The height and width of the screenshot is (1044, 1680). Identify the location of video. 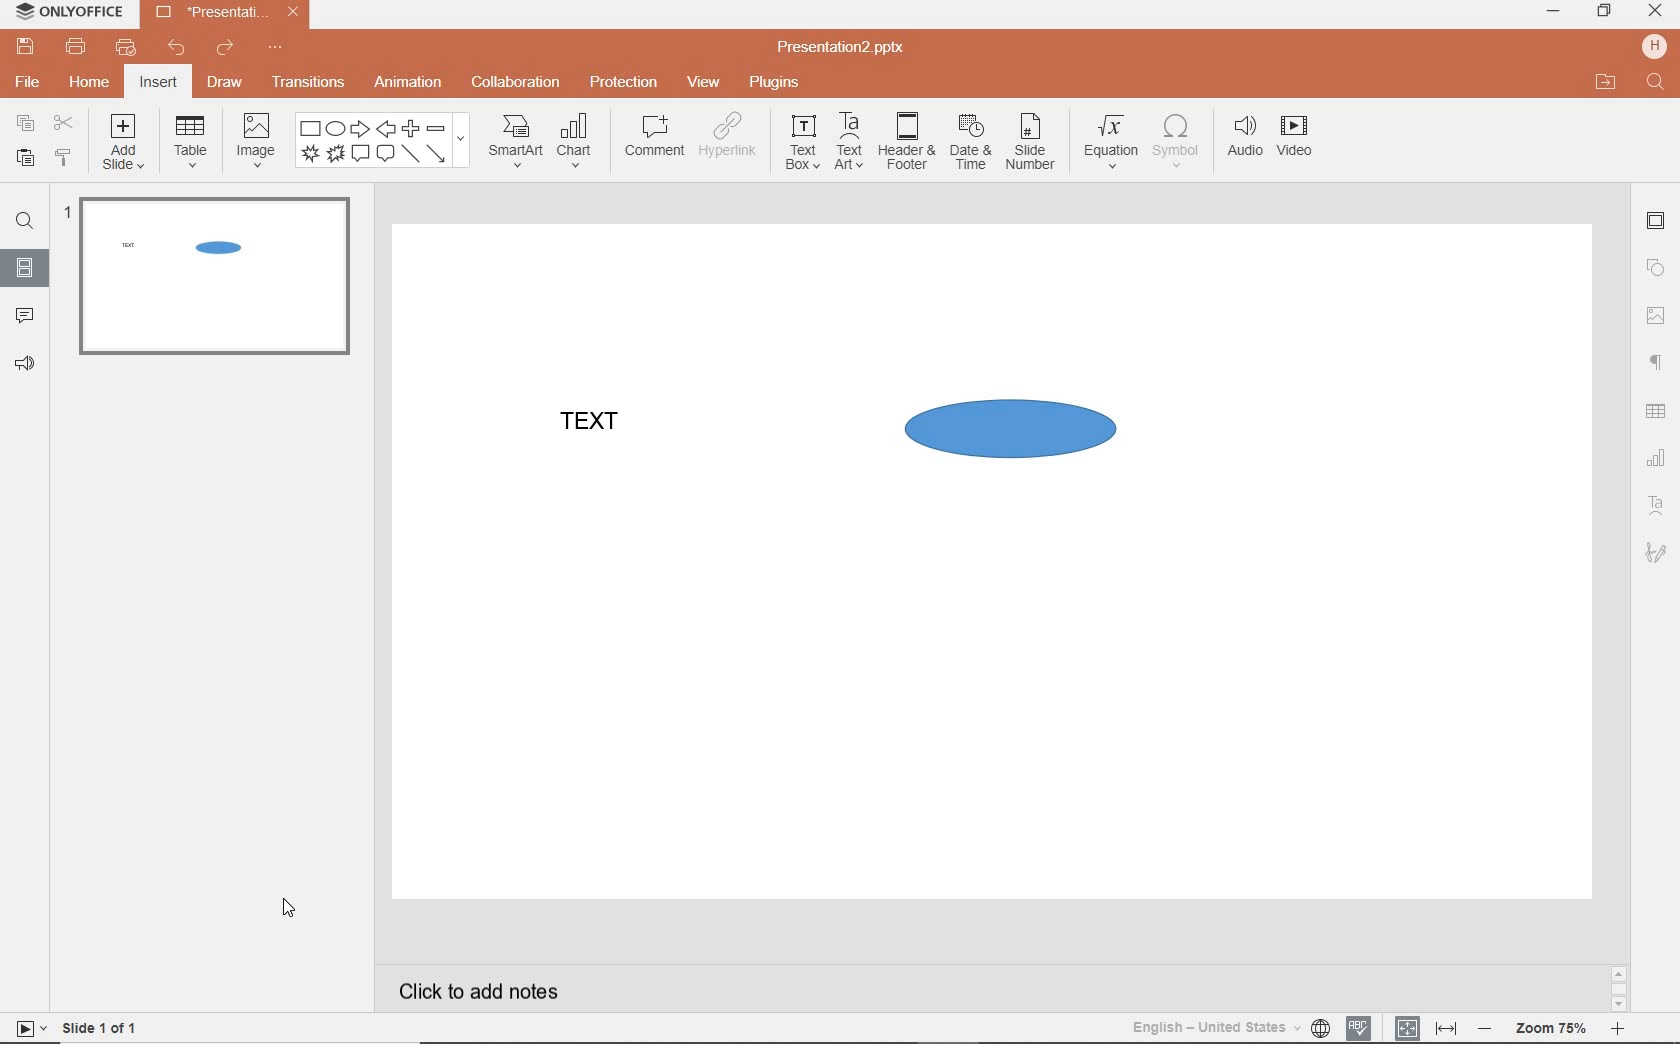
(1296, 140).